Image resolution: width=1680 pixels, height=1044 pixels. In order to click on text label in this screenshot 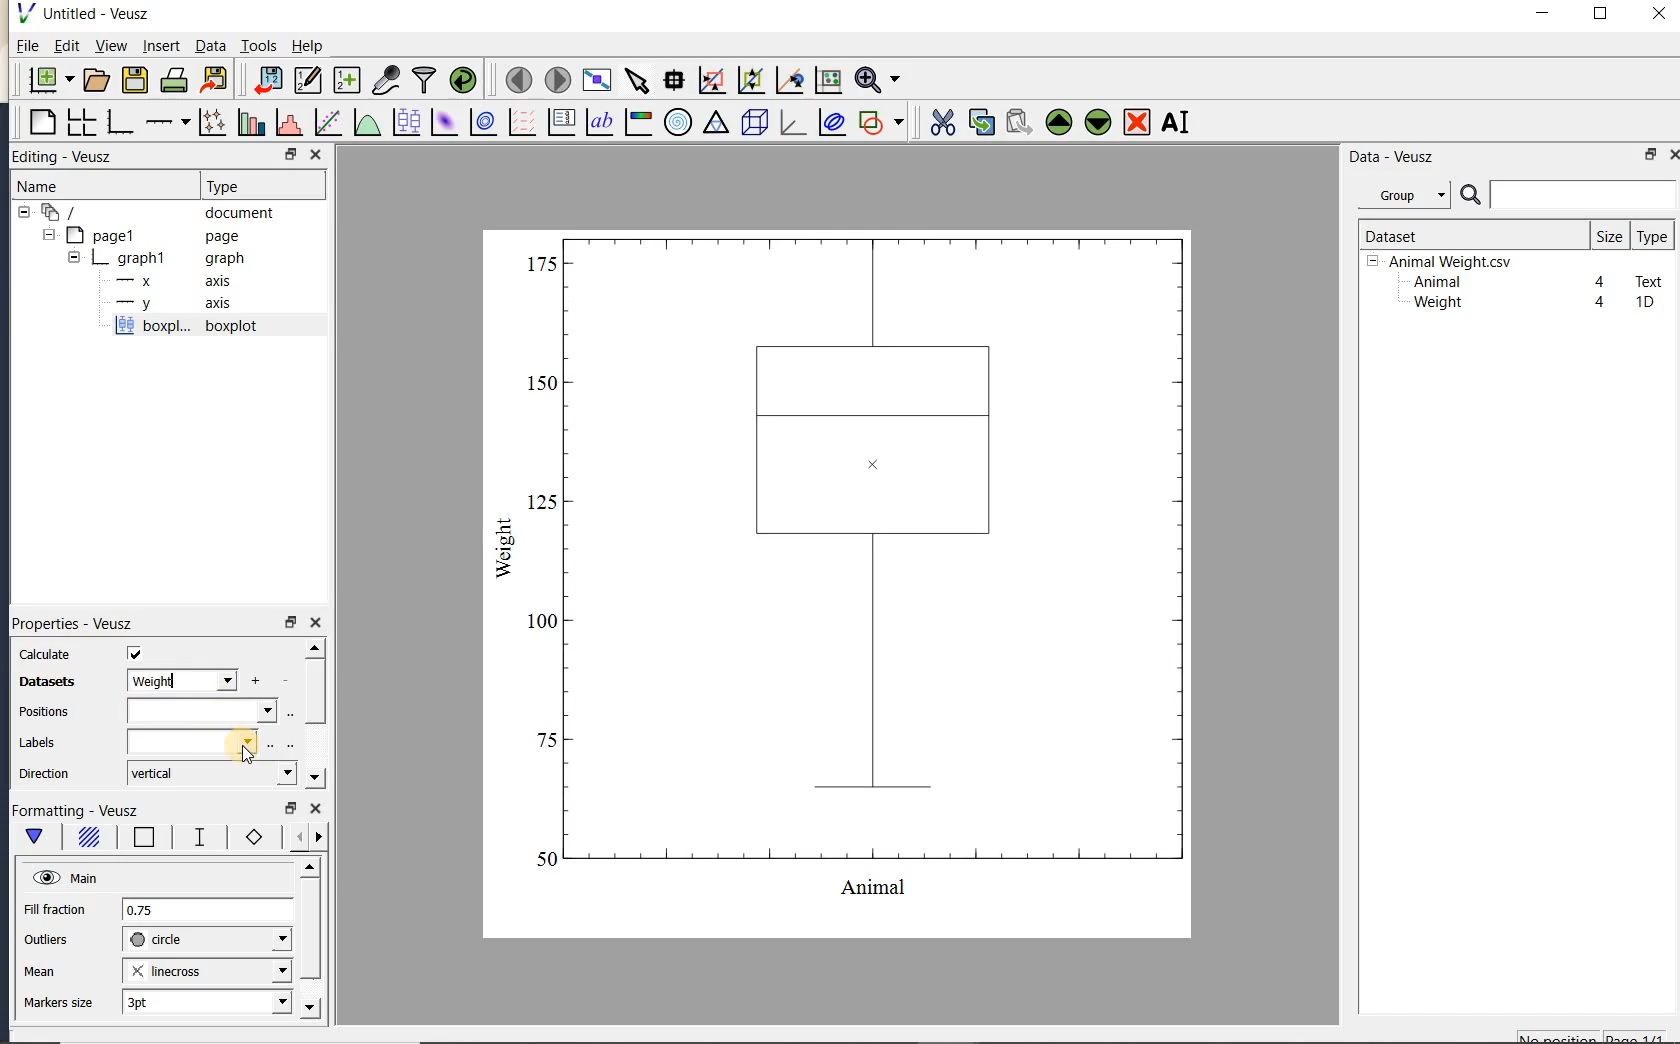, I will do `click(599, 124)`.